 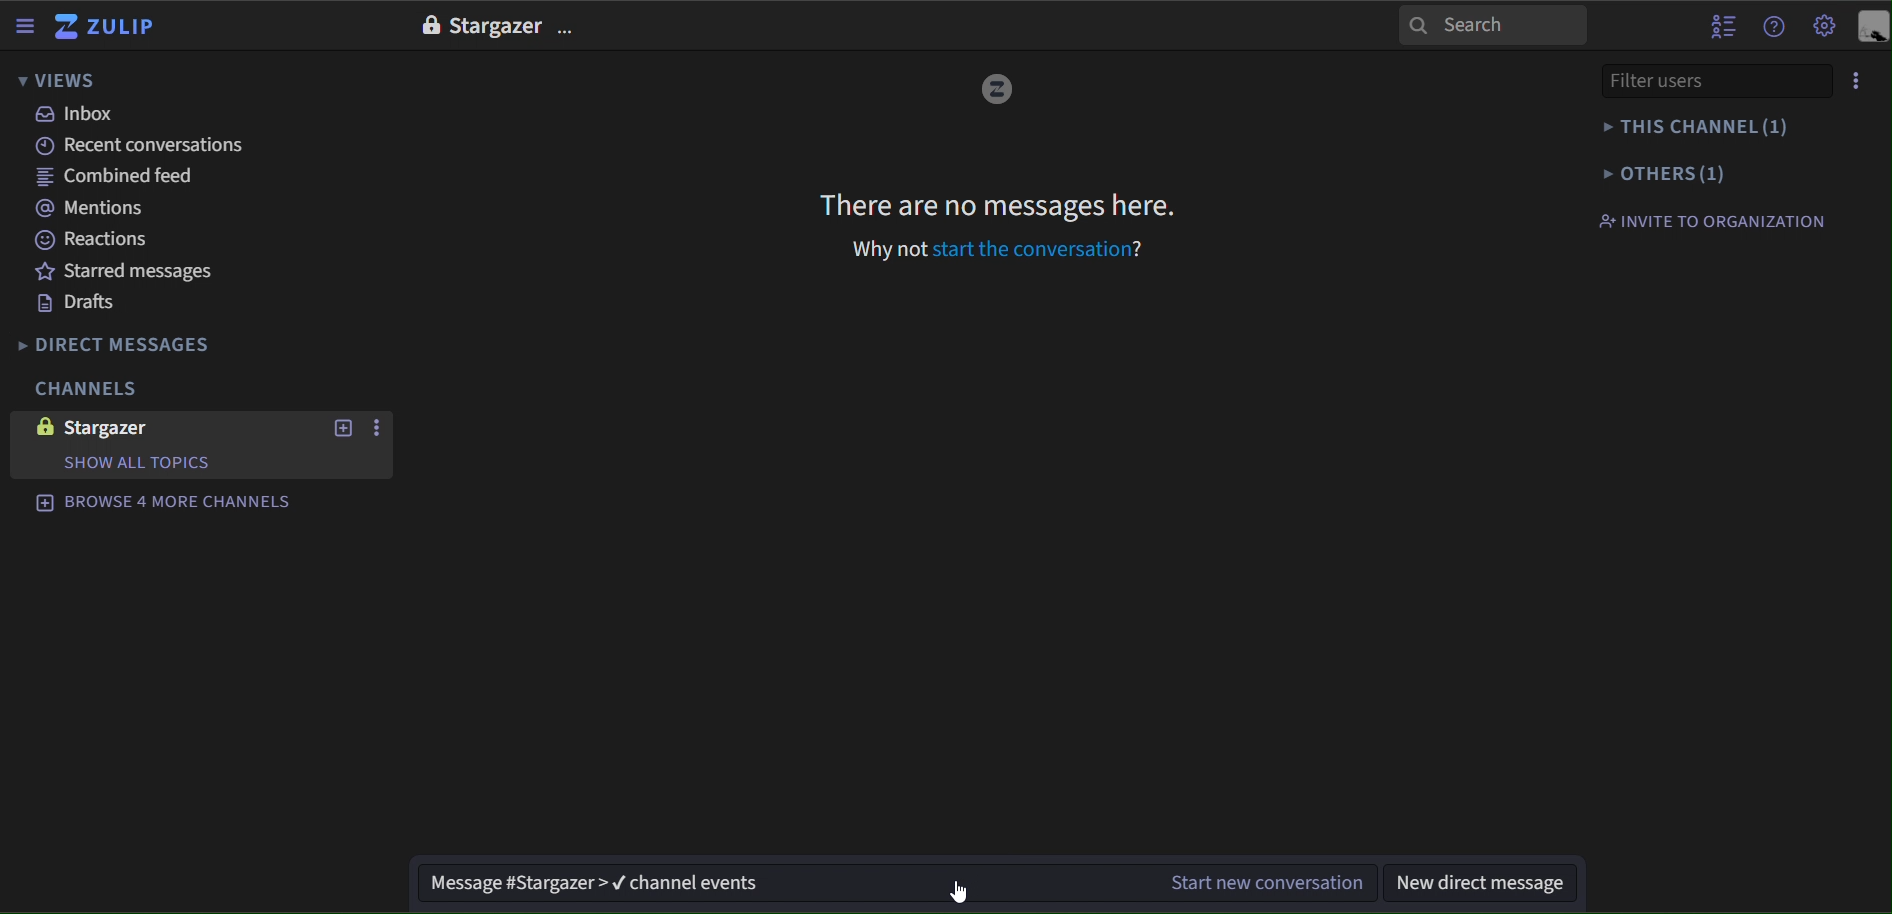 I want to click on views, so click(x=58, y=82).